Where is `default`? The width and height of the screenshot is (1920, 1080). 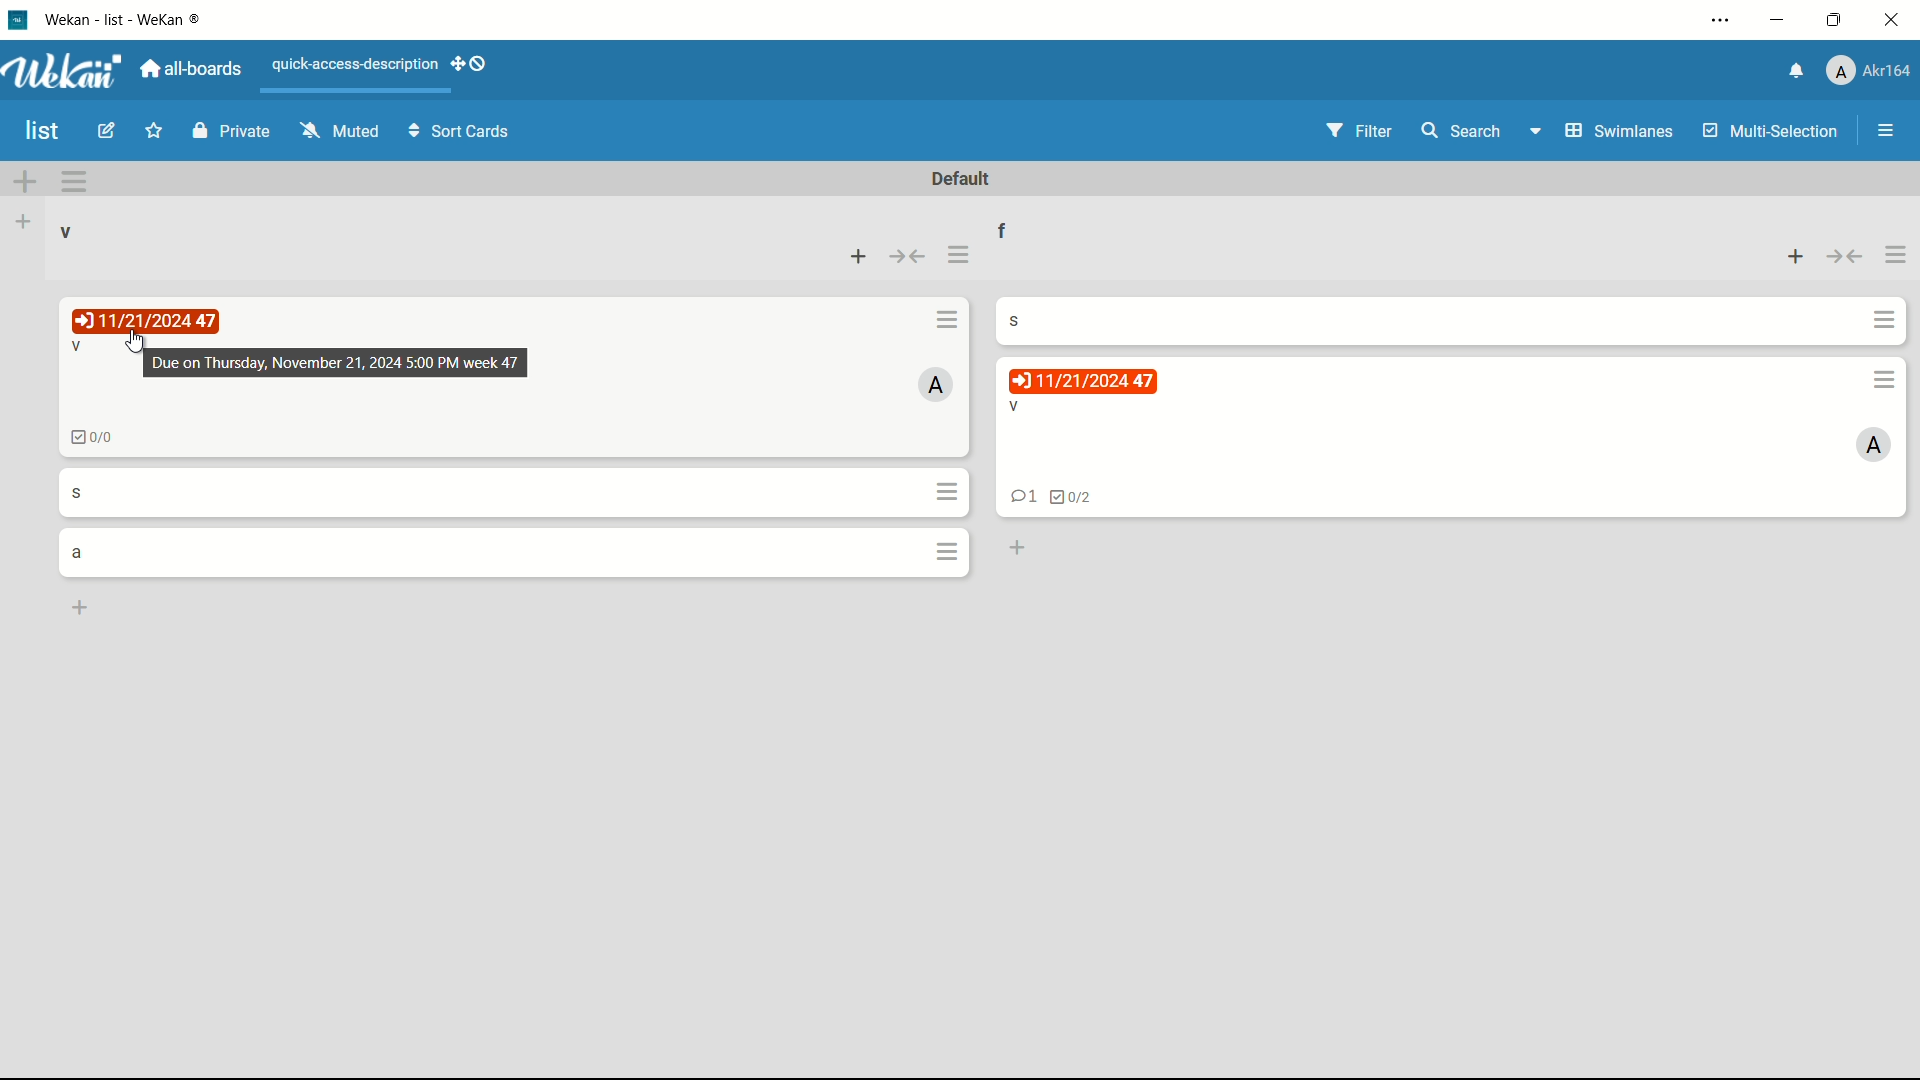
default is located at coordinates (963, 180).